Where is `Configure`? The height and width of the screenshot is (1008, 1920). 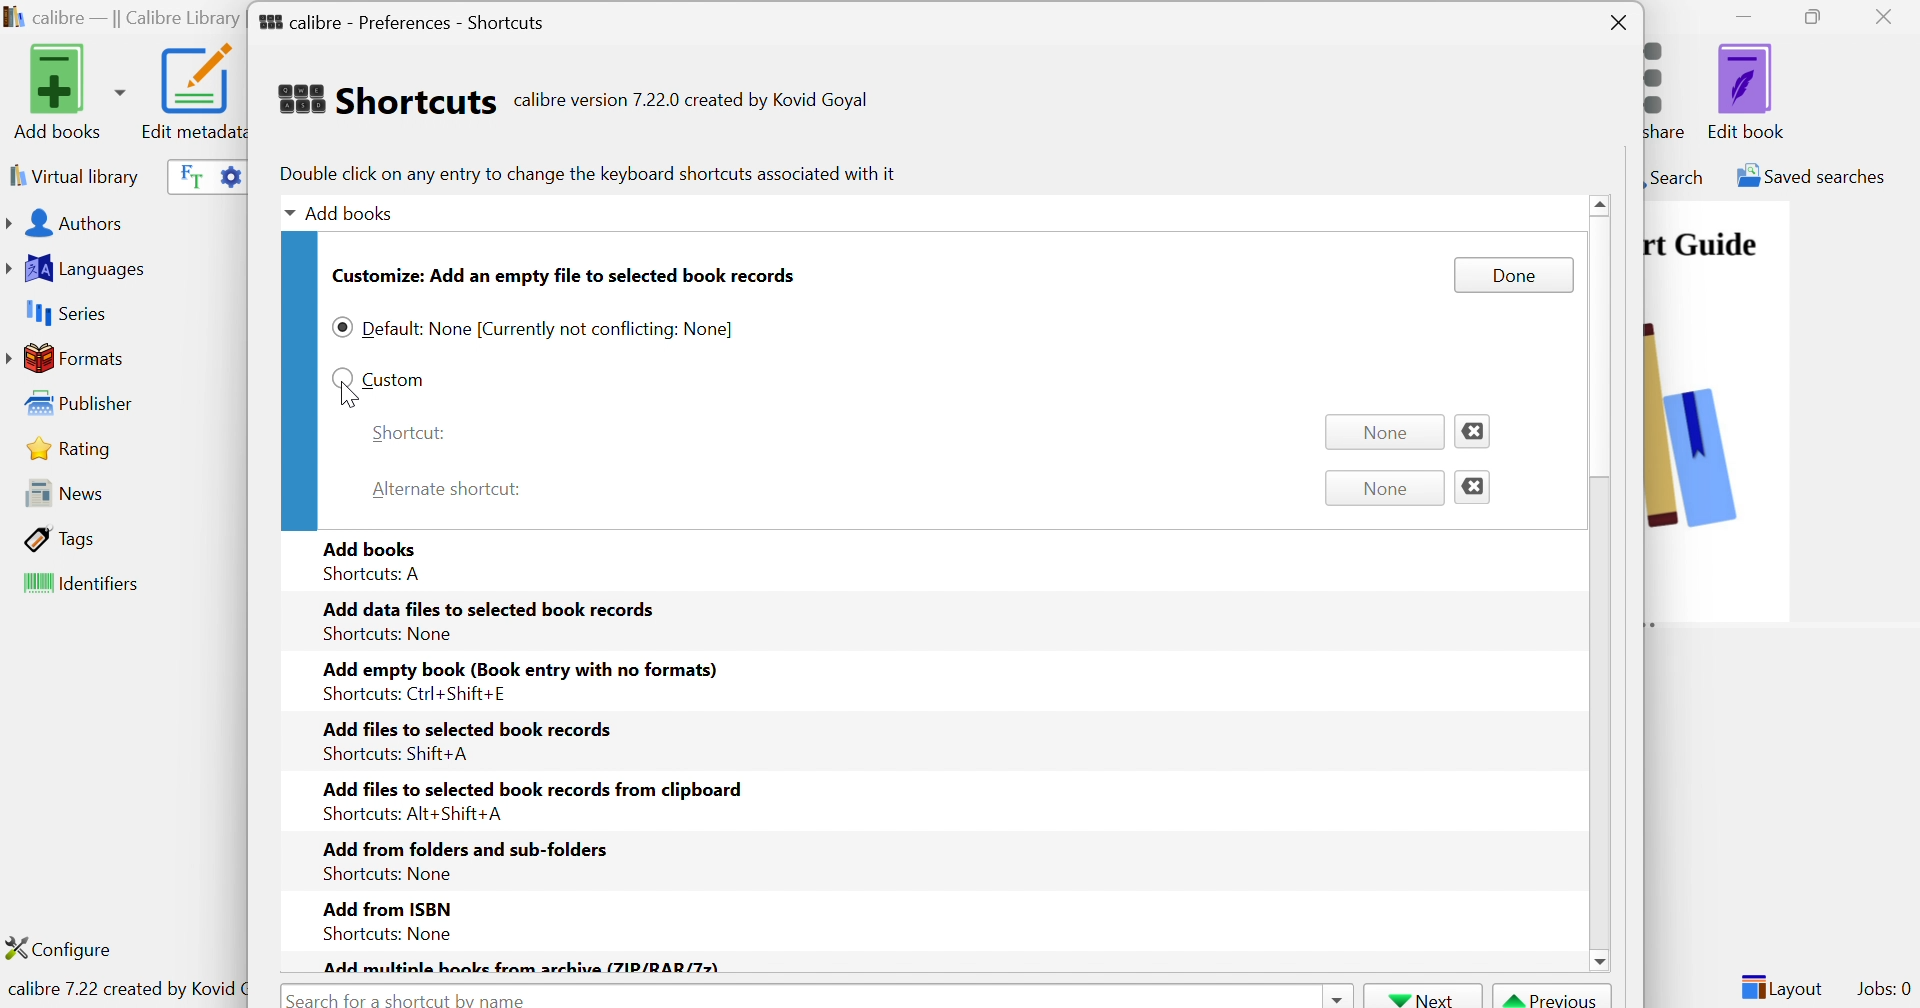 Configure is located at coordinates (67, 948).